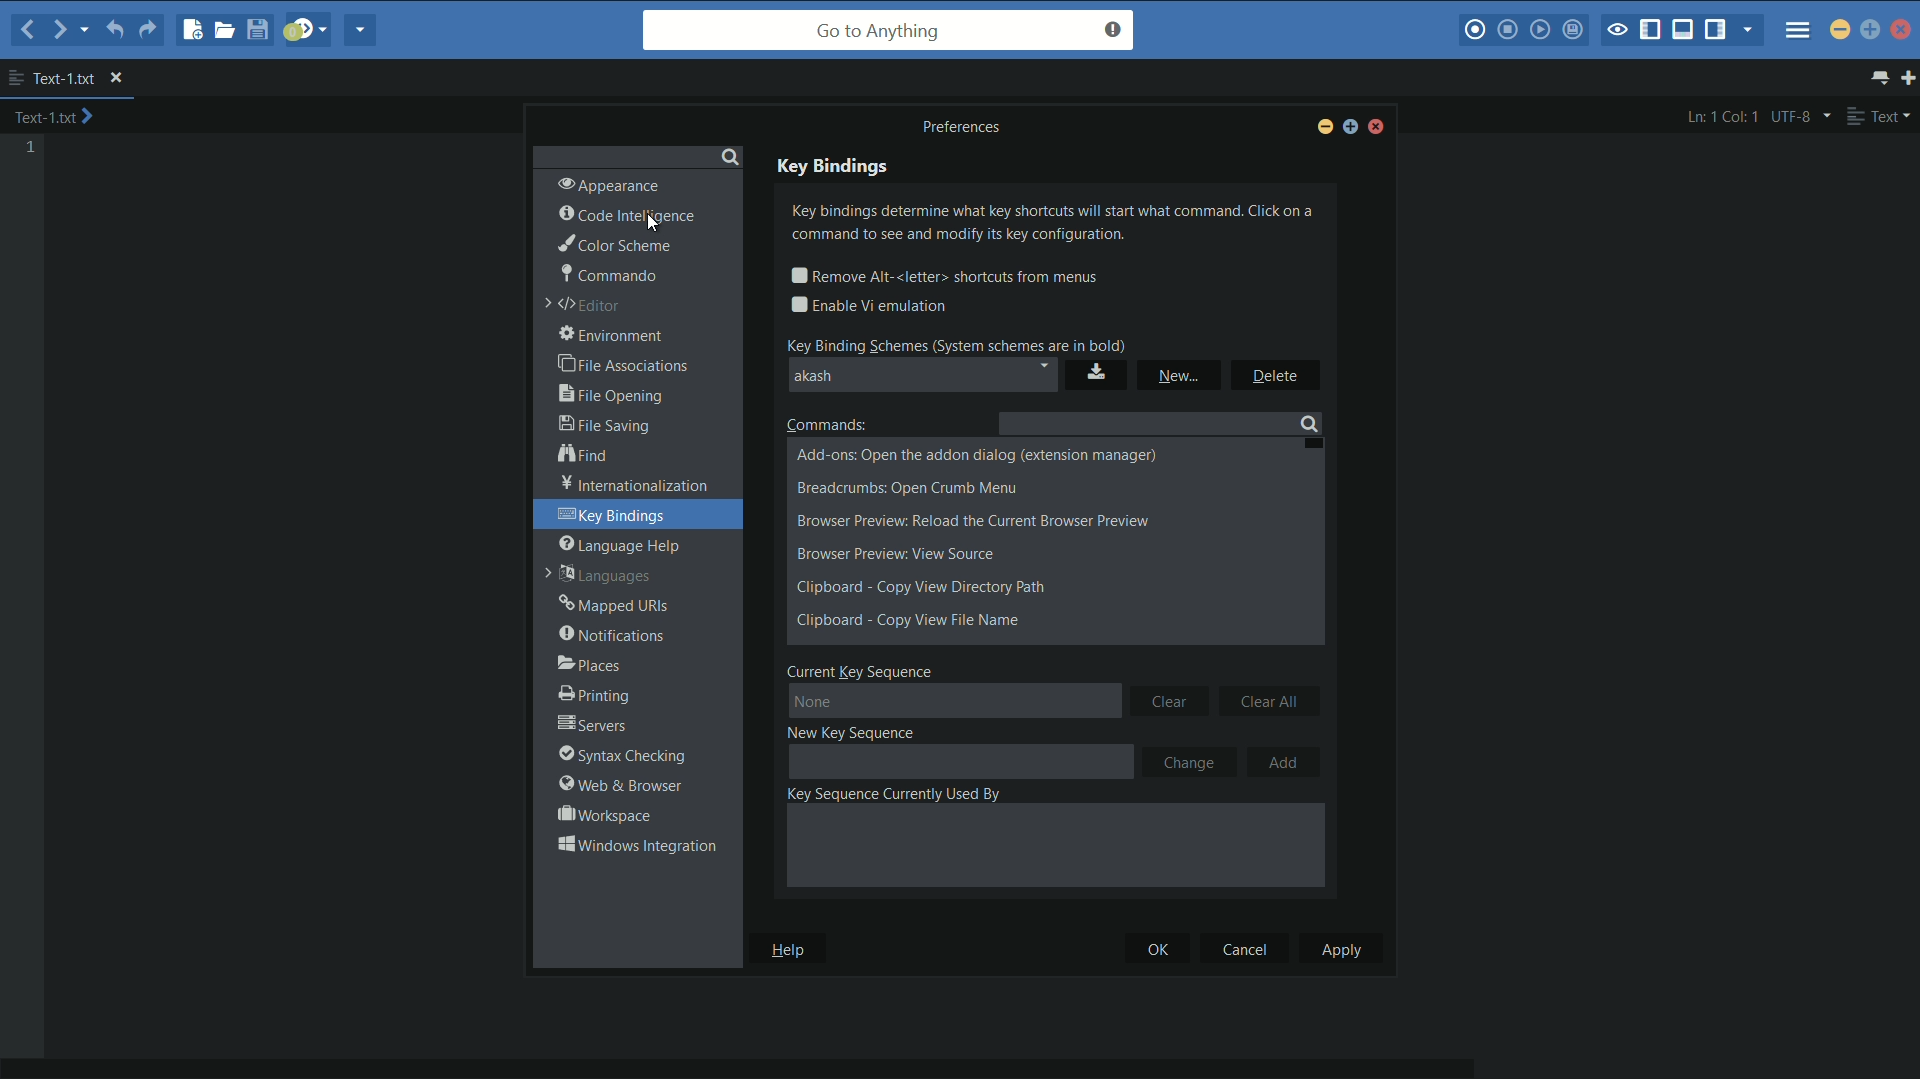 This screenshot has height=1080, width=1920. I want to click on close file, so click(116, 79).